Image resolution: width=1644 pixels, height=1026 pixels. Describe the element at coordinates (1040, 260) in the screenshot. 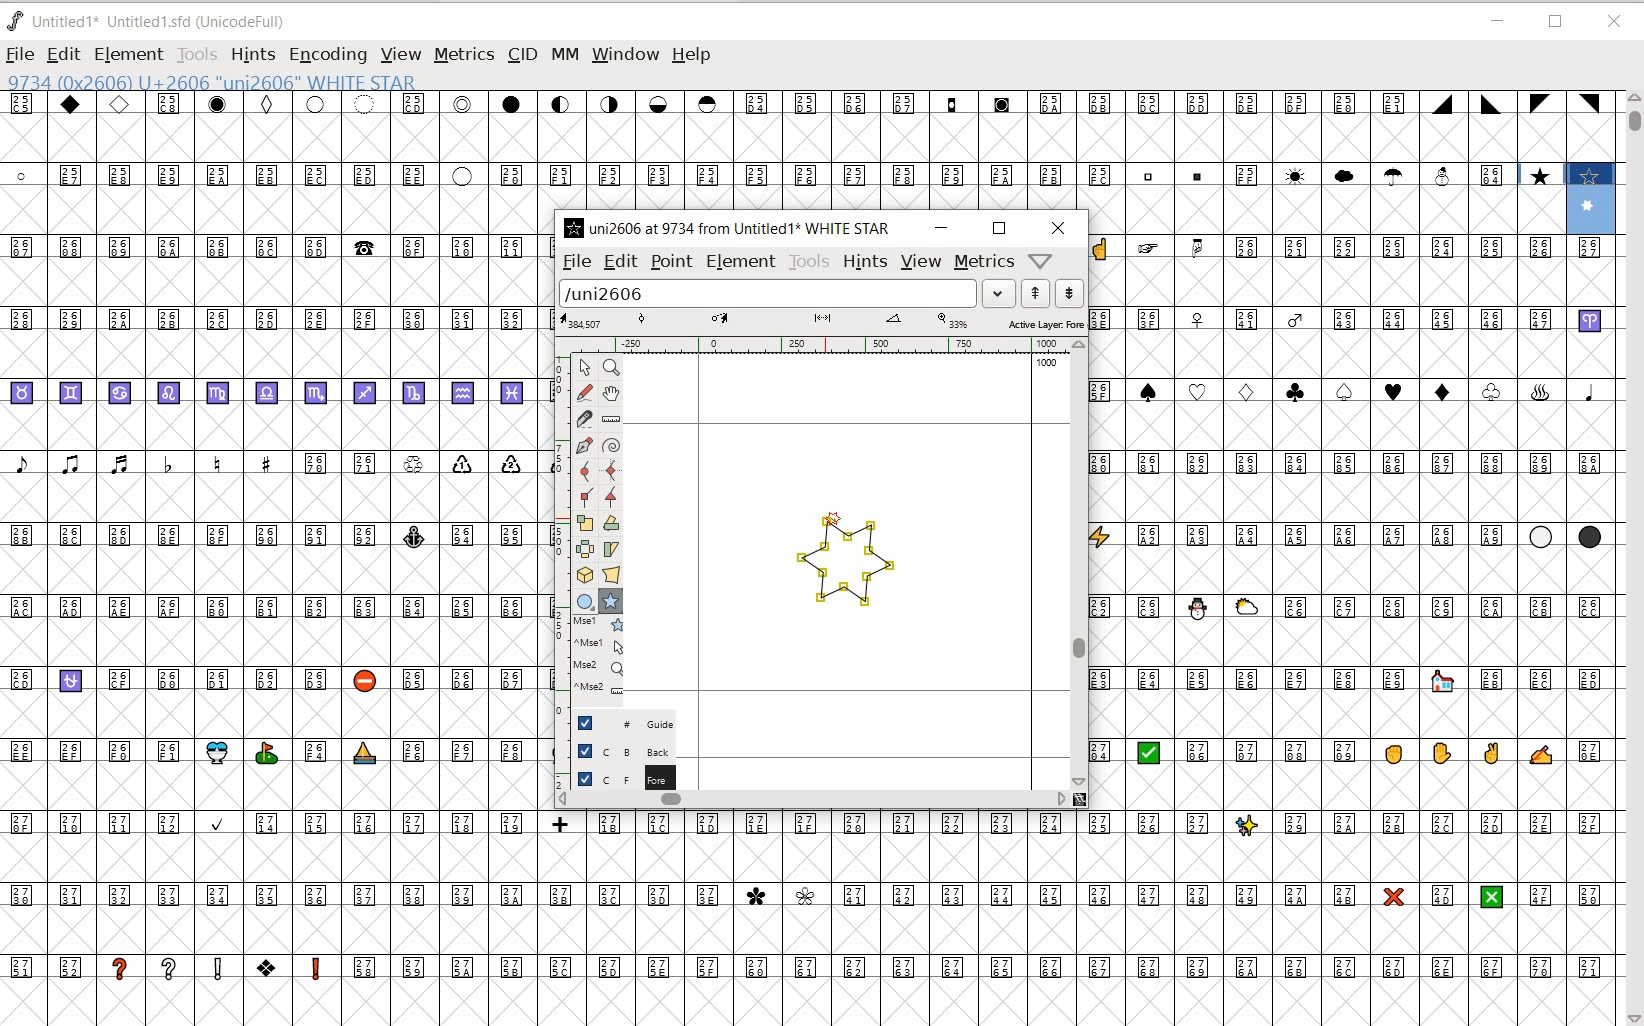

I see `help/window` at that location.